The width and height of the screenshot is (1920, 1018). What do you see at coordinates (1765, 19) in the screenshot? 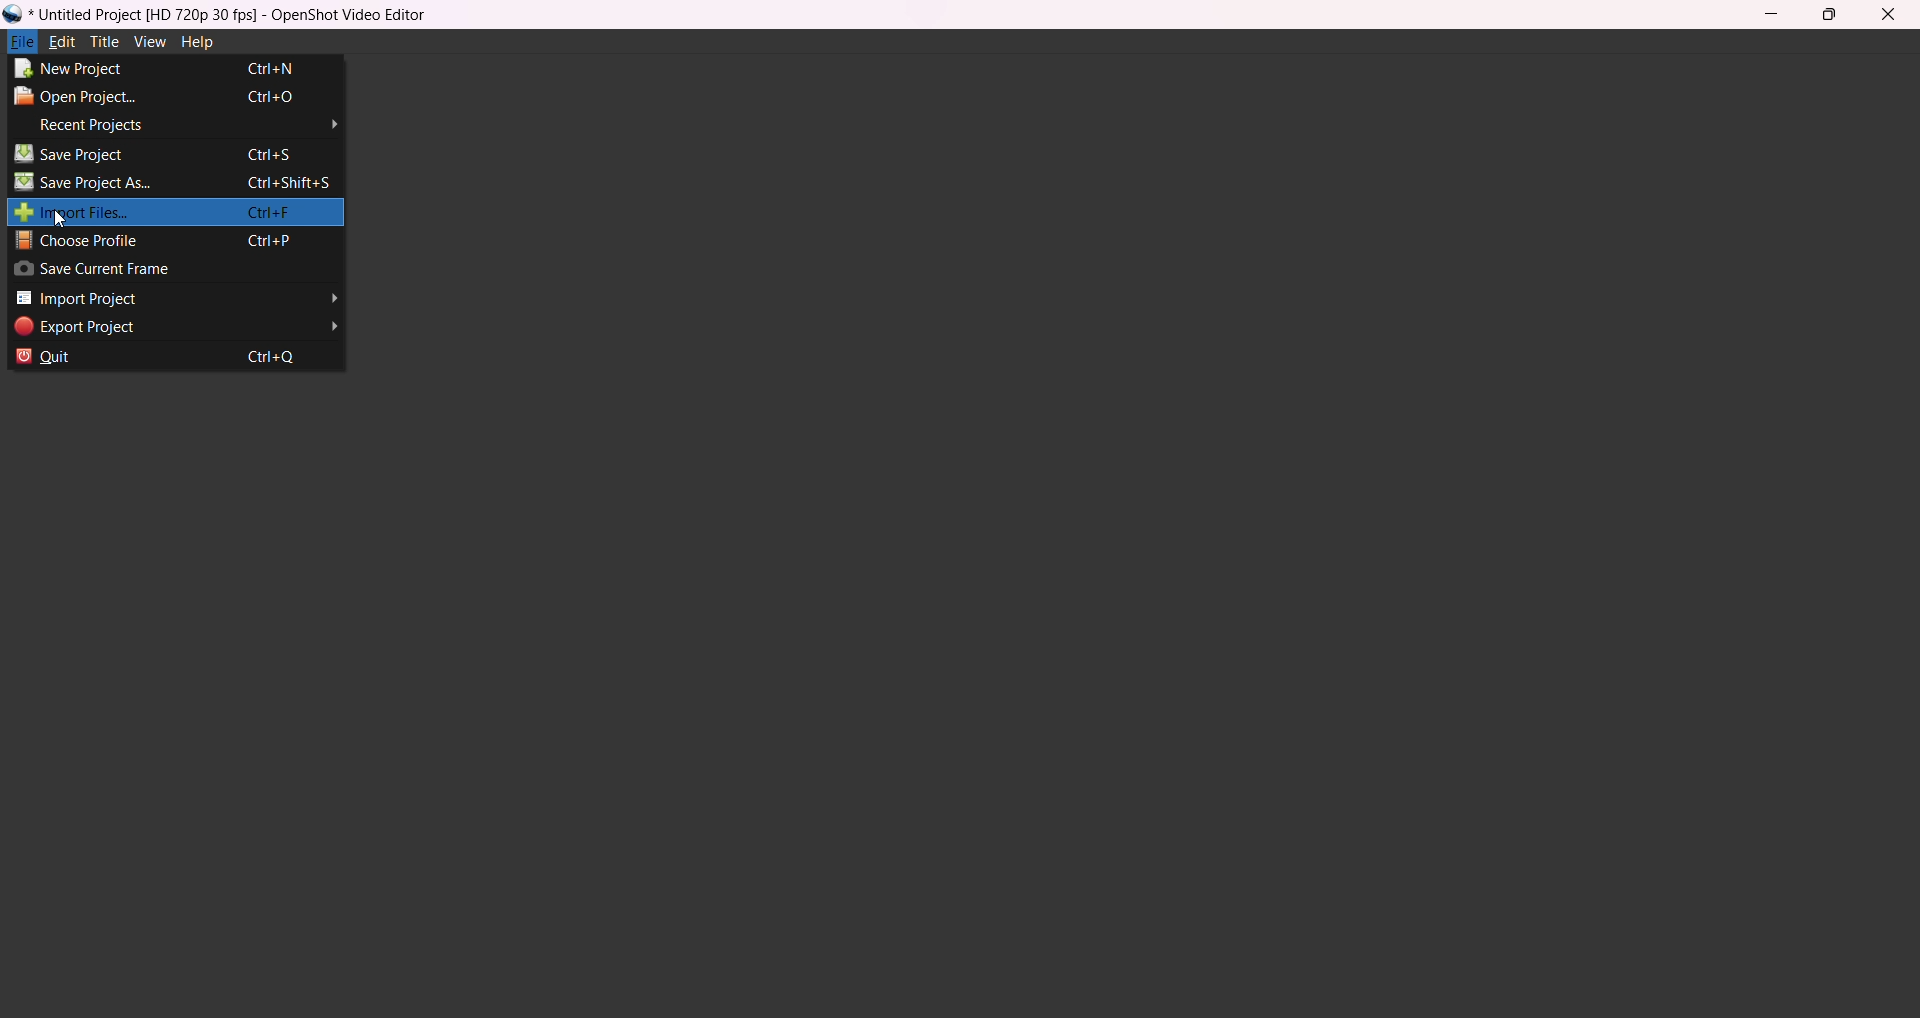
I see `minimize` at bounding box center [1765, 19].